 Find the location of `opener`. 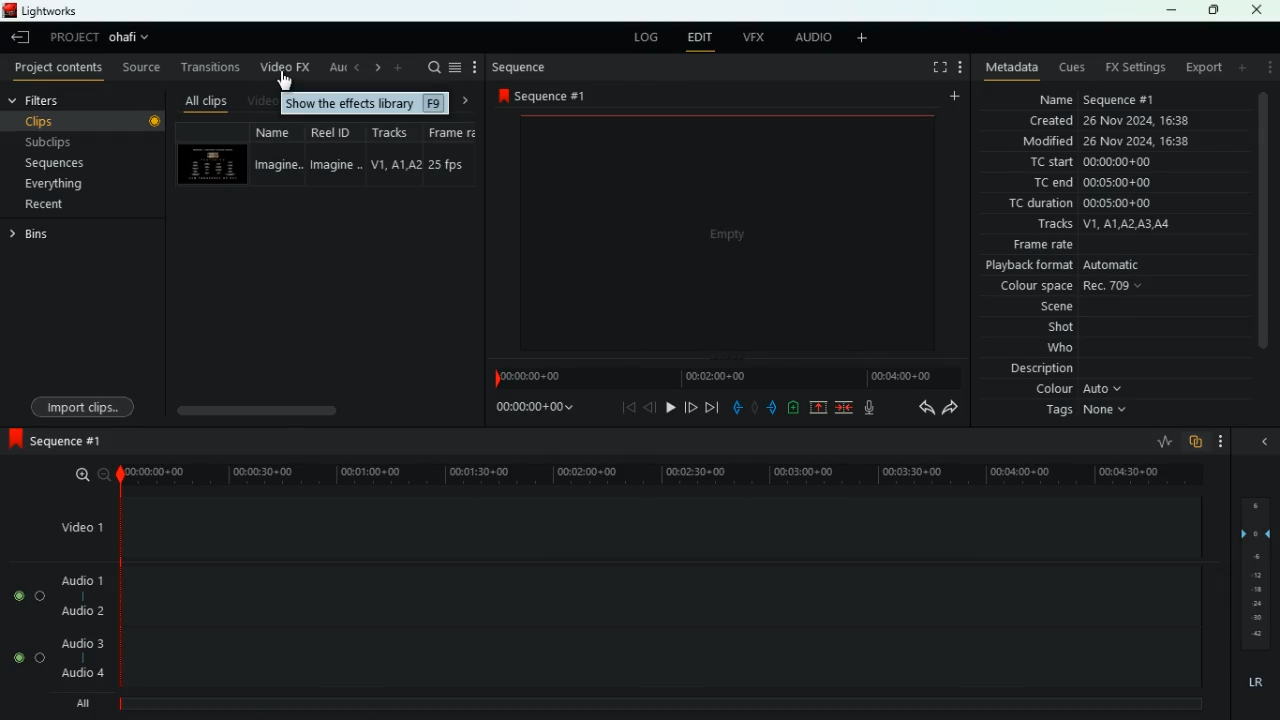

opener is located at coordinates (1266, 442).